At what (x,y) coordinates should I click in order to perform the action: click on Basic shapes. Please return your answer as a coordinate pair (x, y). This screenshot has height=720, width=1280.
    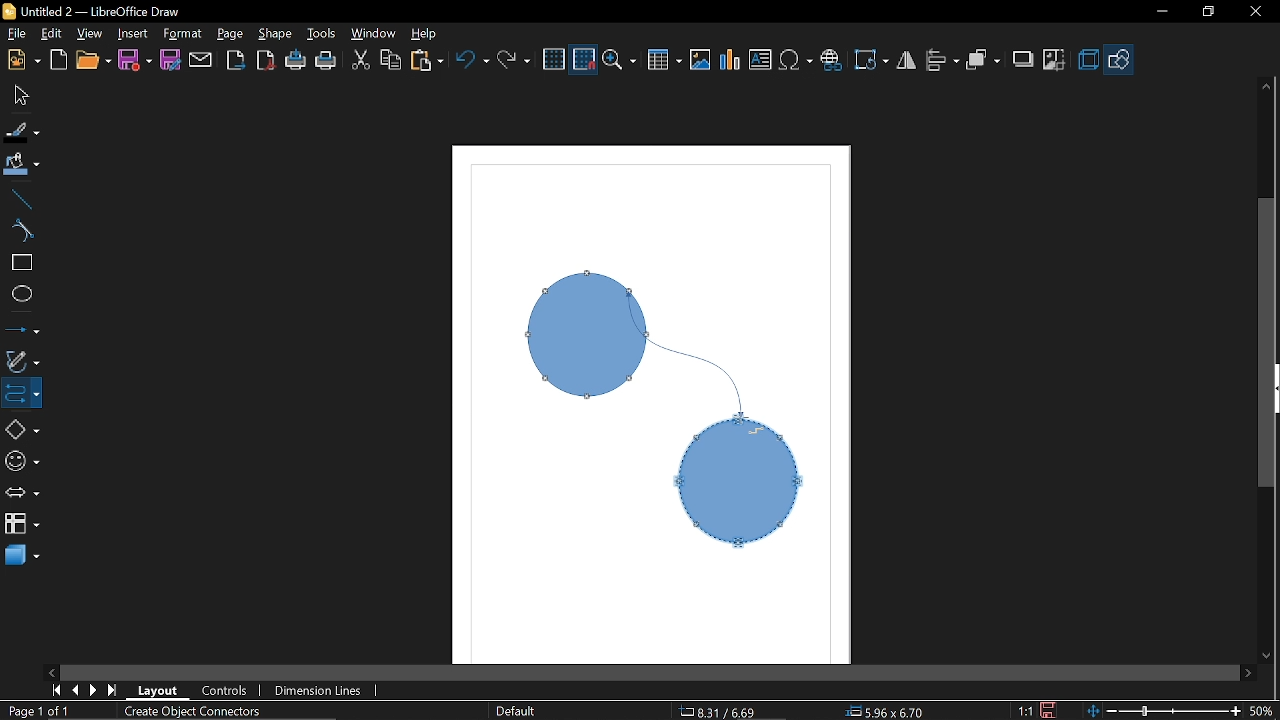
    Looking at the image, I should click on (21, 427).